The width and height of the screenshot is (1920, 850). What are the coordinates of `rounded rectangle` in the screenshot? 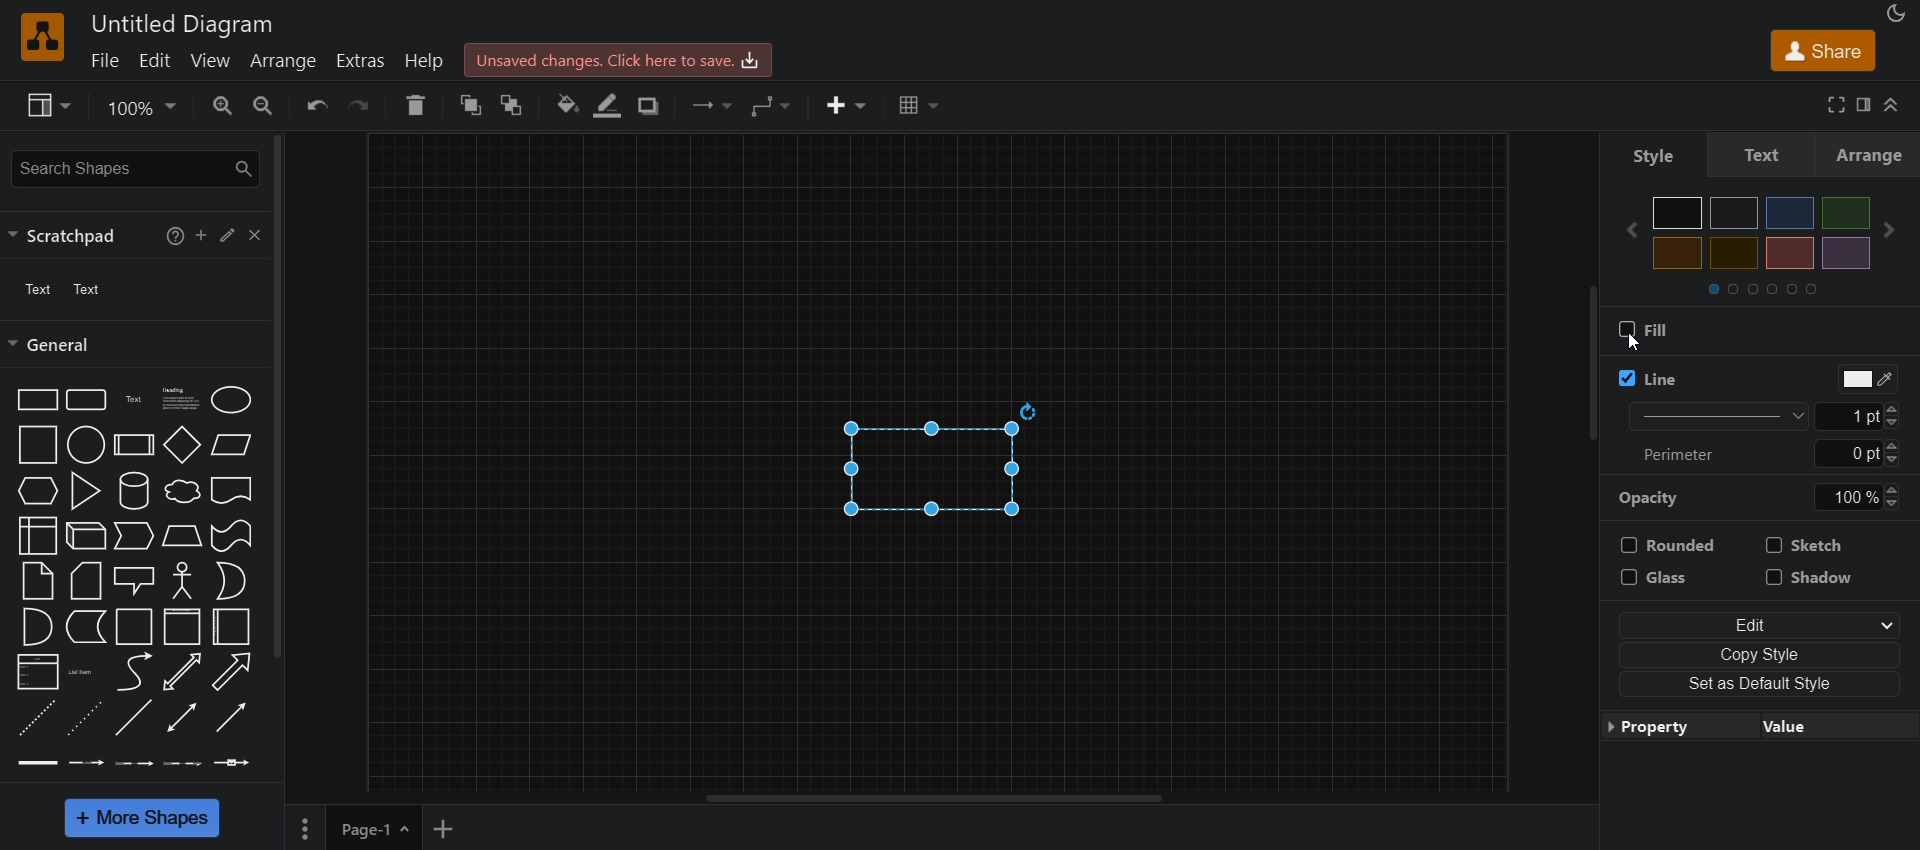 It's located at (85, 398).